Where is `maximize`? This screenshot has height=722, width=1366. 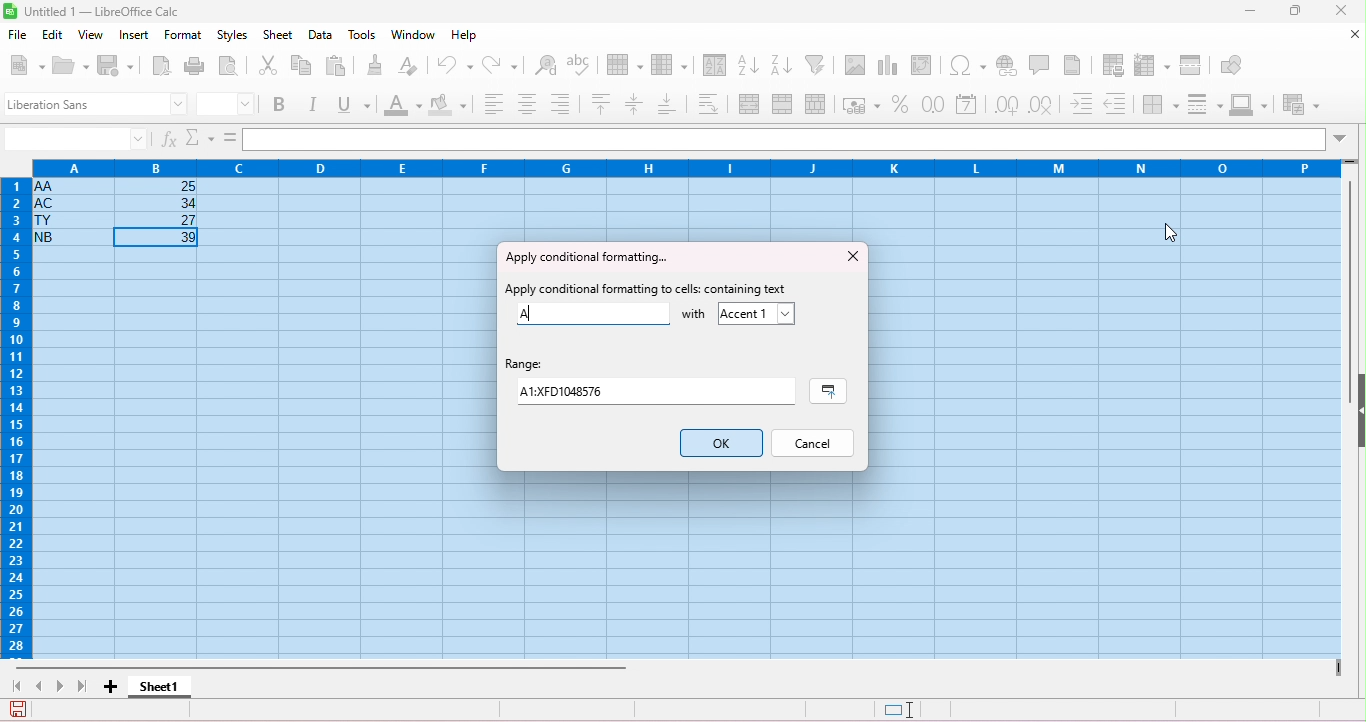 maximize is located at coordinates (1293, 10).